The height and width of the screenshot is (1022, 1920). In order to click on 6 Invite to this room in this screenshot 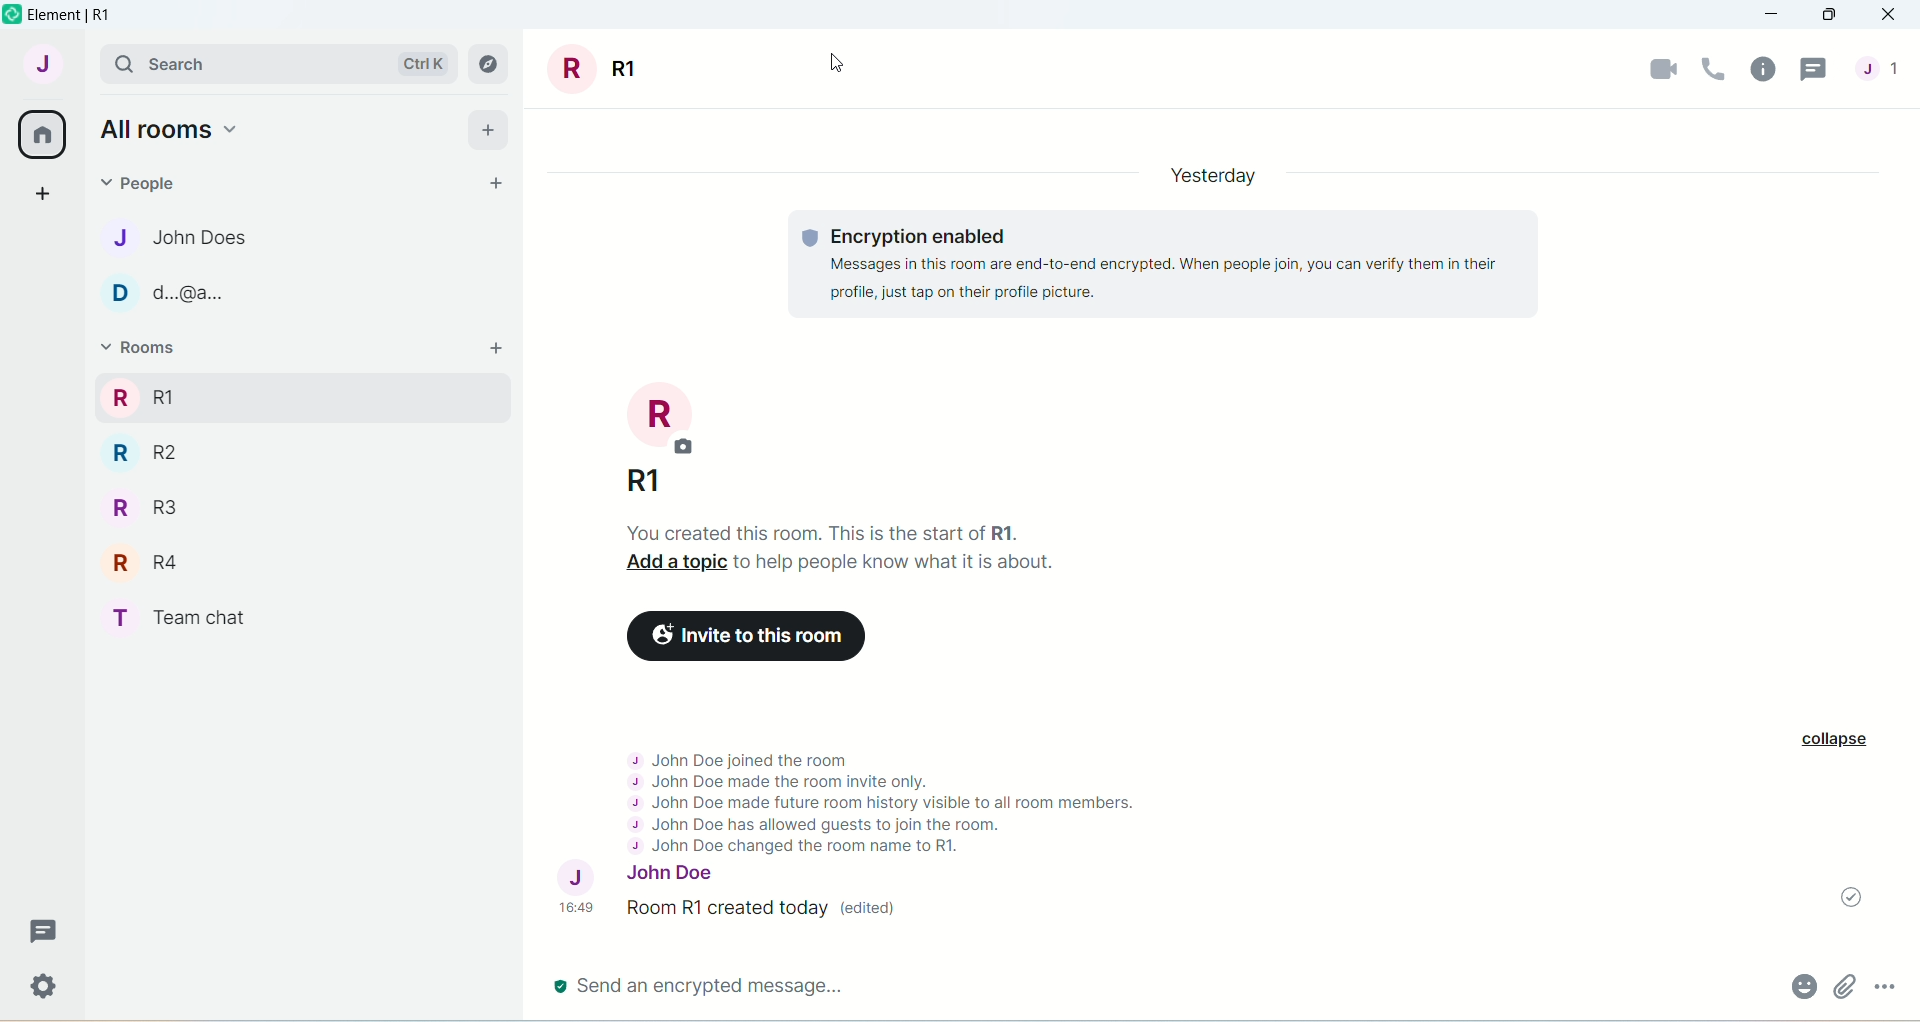, I will do `click(742, 635)`.